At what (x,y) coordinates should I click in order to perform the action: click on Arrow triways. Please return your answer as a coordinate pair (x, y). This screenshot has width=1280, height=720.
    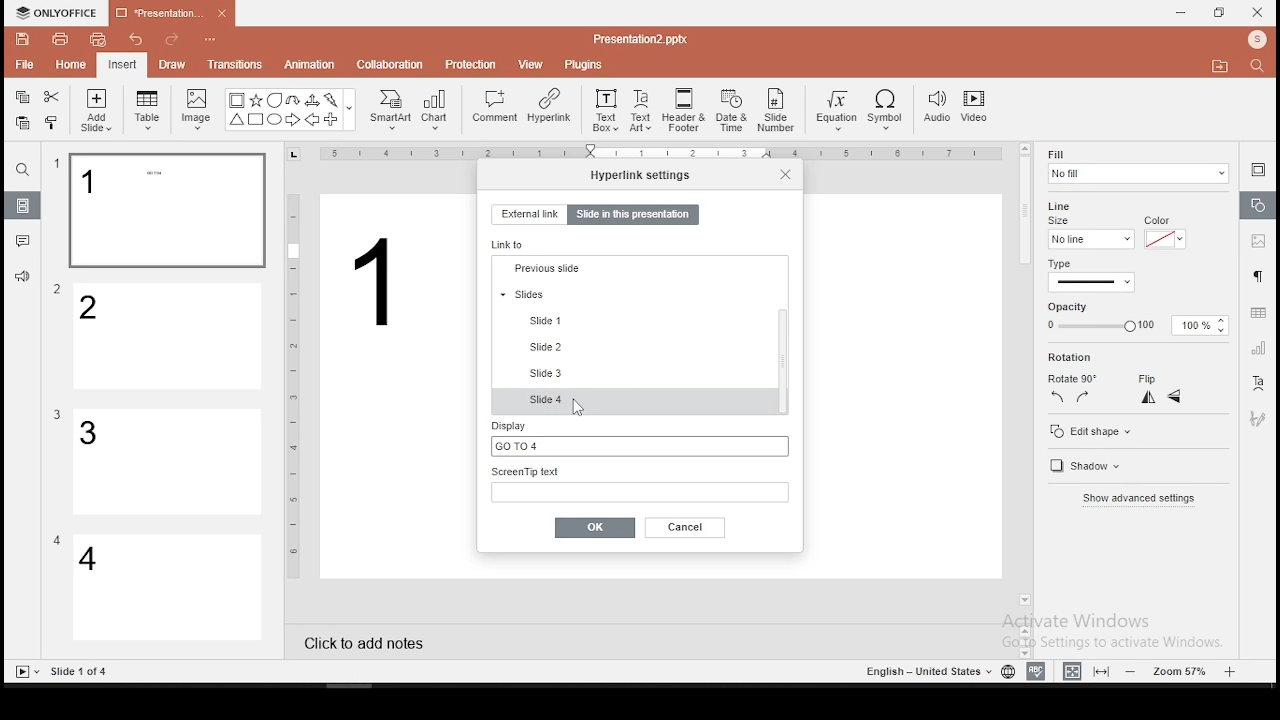
    Looking at the image, I should click on (313, 100).